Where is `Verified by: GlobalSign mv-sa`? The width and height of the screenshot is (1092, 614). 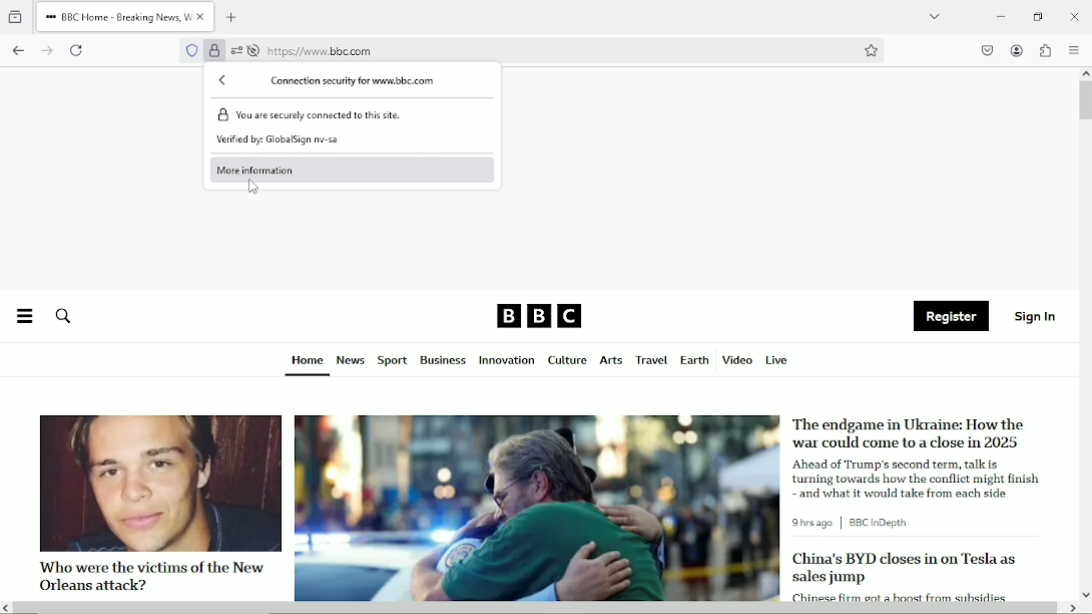
Verified by: GlobalSign mv-sa is located at coordinates (280, 142).